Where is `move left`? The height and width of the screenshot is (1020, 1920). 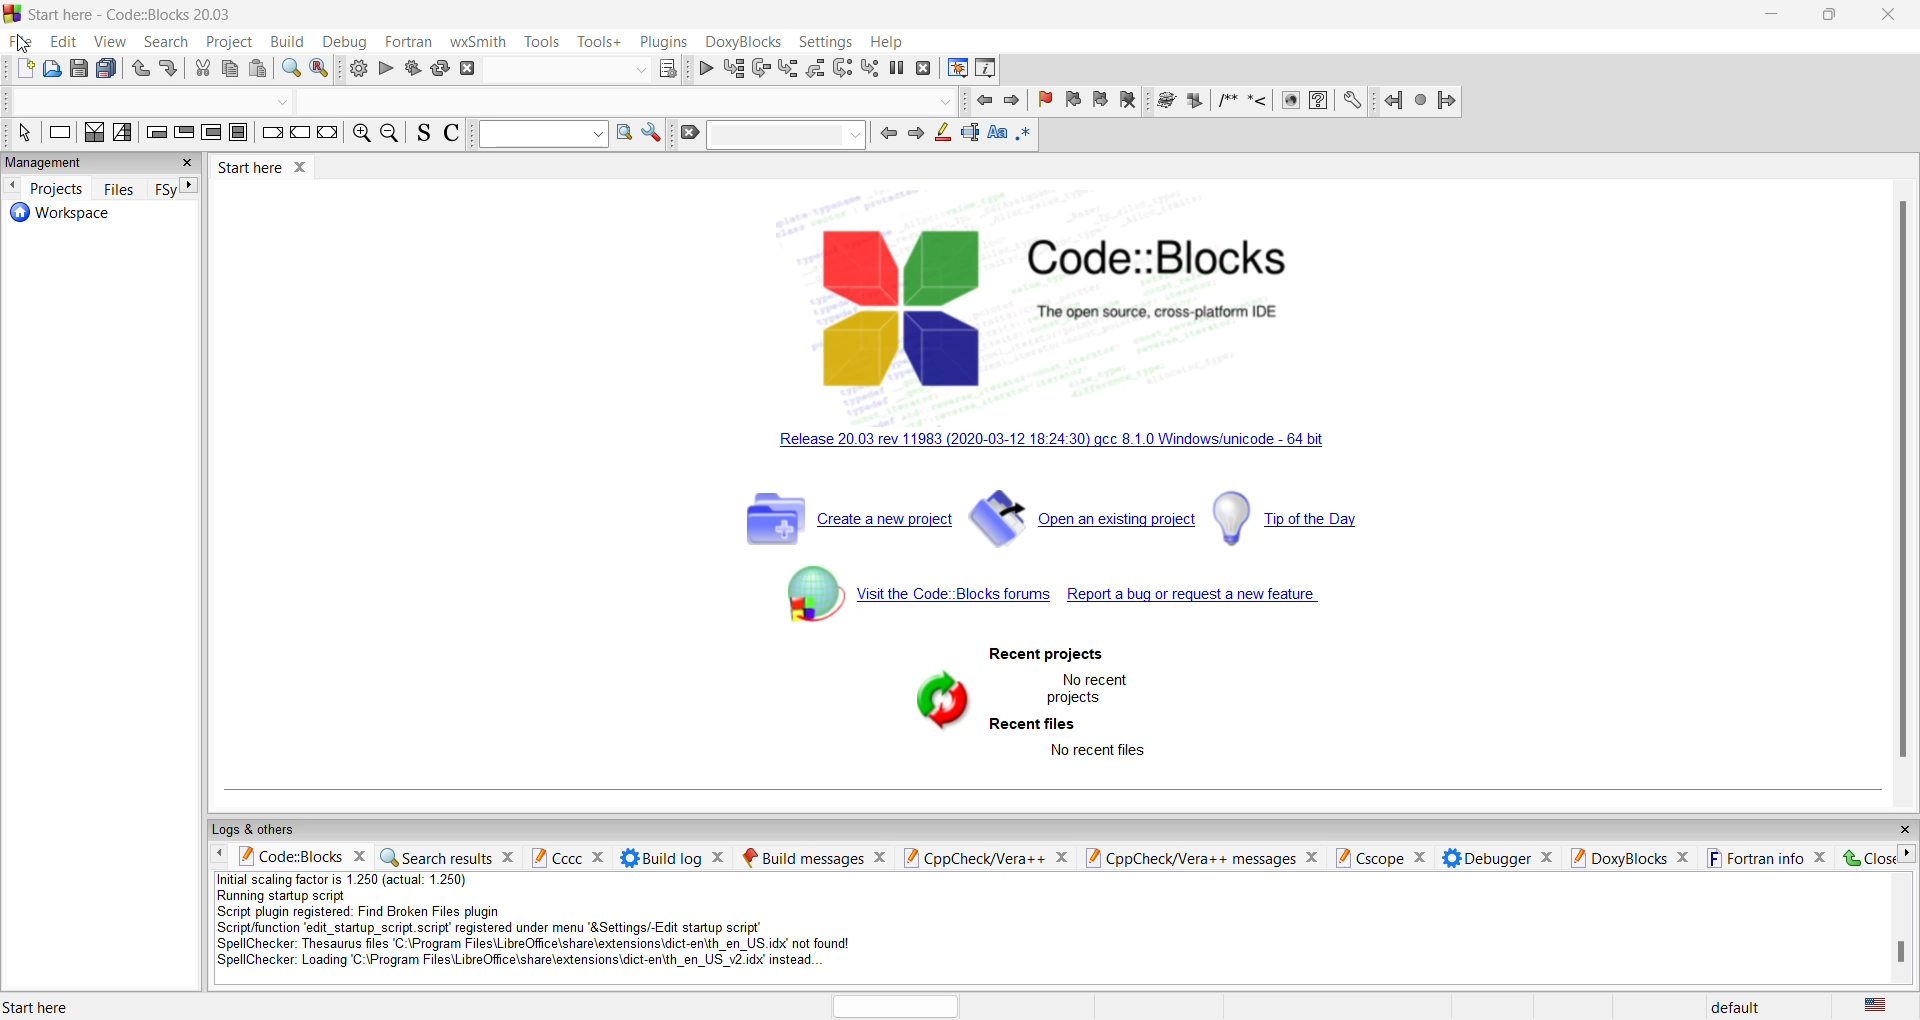
move left is located at coordinates (220, 854).